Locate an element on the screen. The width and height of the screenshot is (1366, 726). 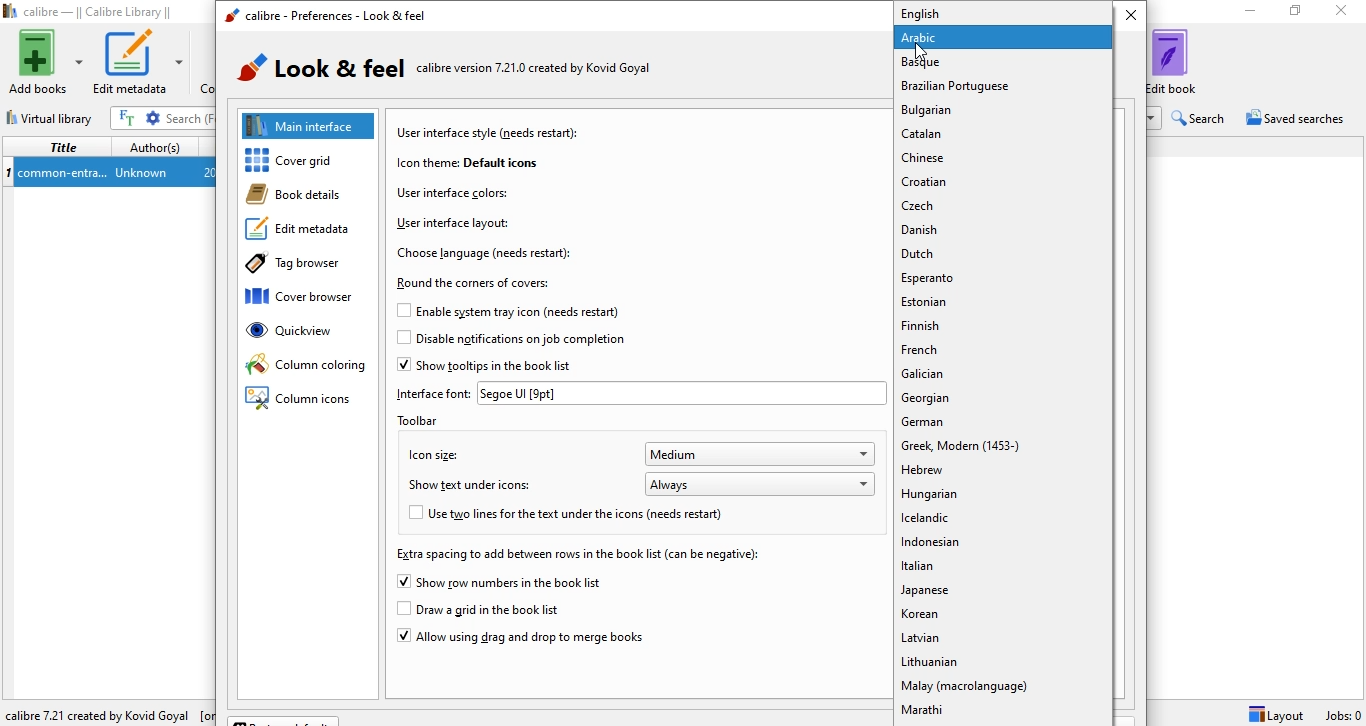
Virtual library is located at coordinates (52, 115).